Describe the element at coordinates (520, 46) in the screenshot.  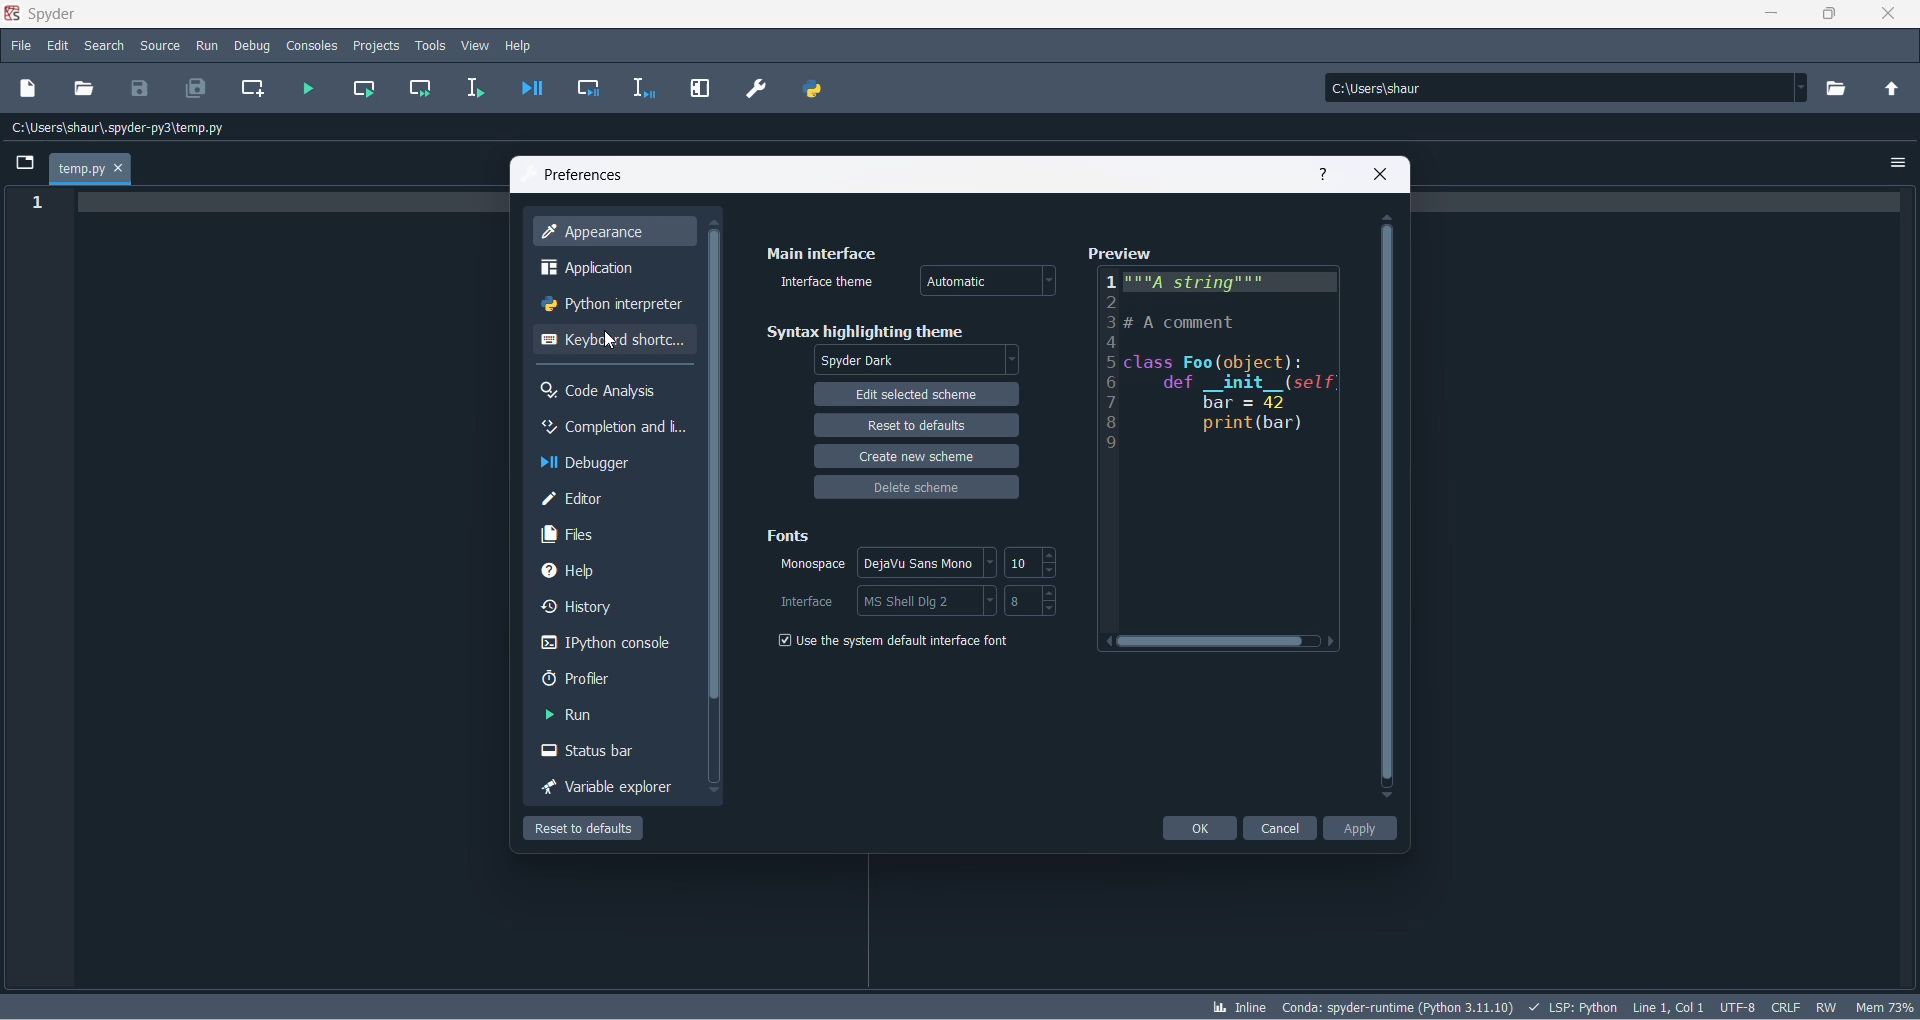
I see `help` at that location.